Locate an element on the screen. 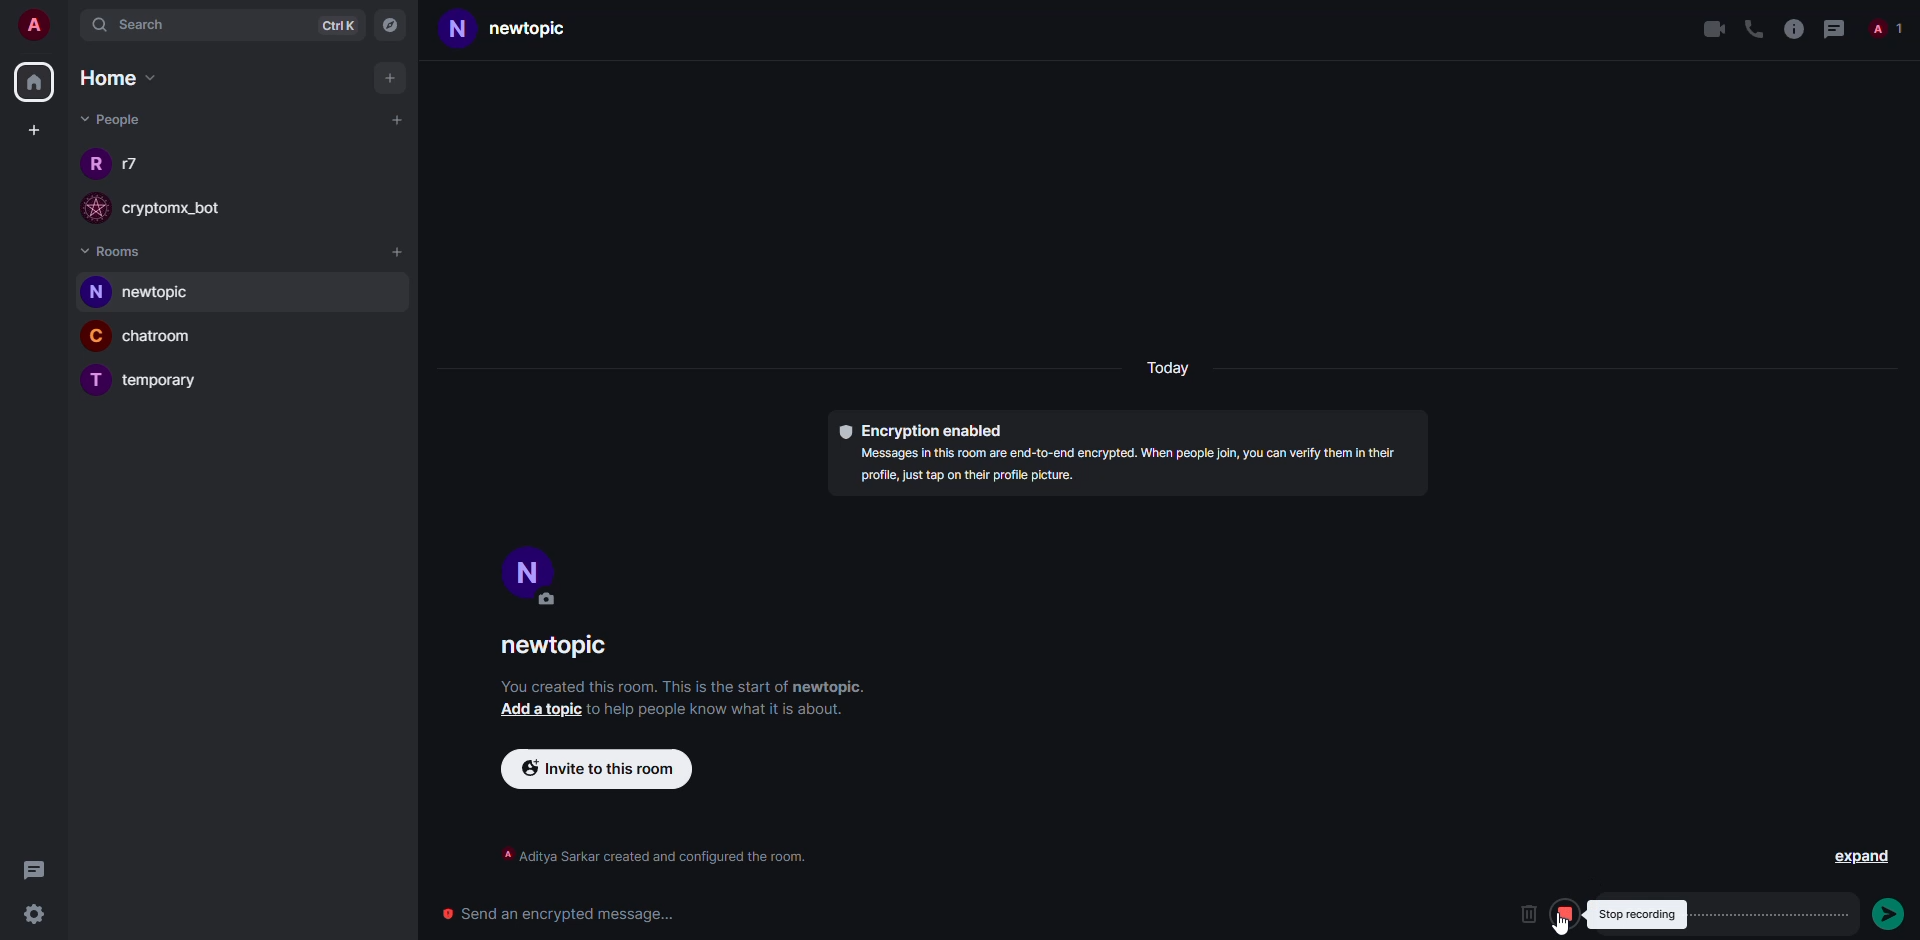 The image size is (1920, 940). C is located at coordinates (96, 338).